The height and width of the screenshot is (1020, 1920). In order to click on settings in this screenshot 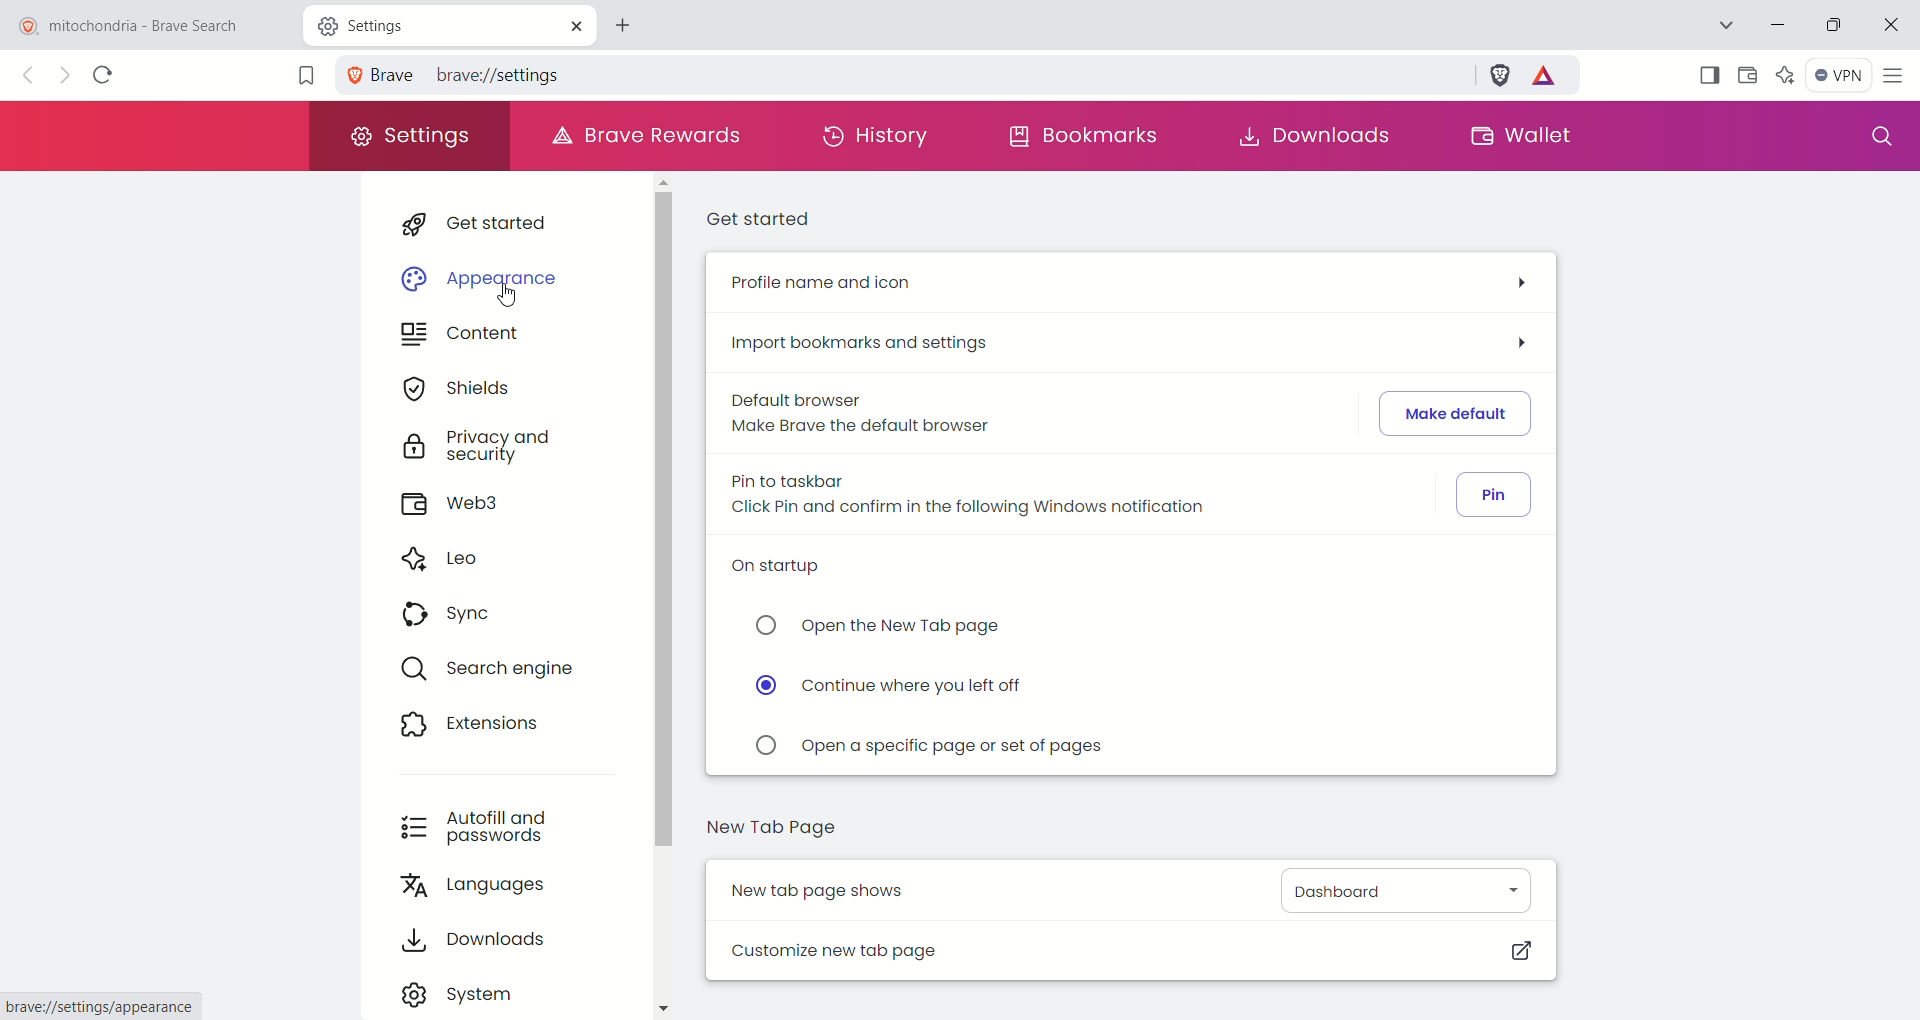, I will do `click(409, 138)`.